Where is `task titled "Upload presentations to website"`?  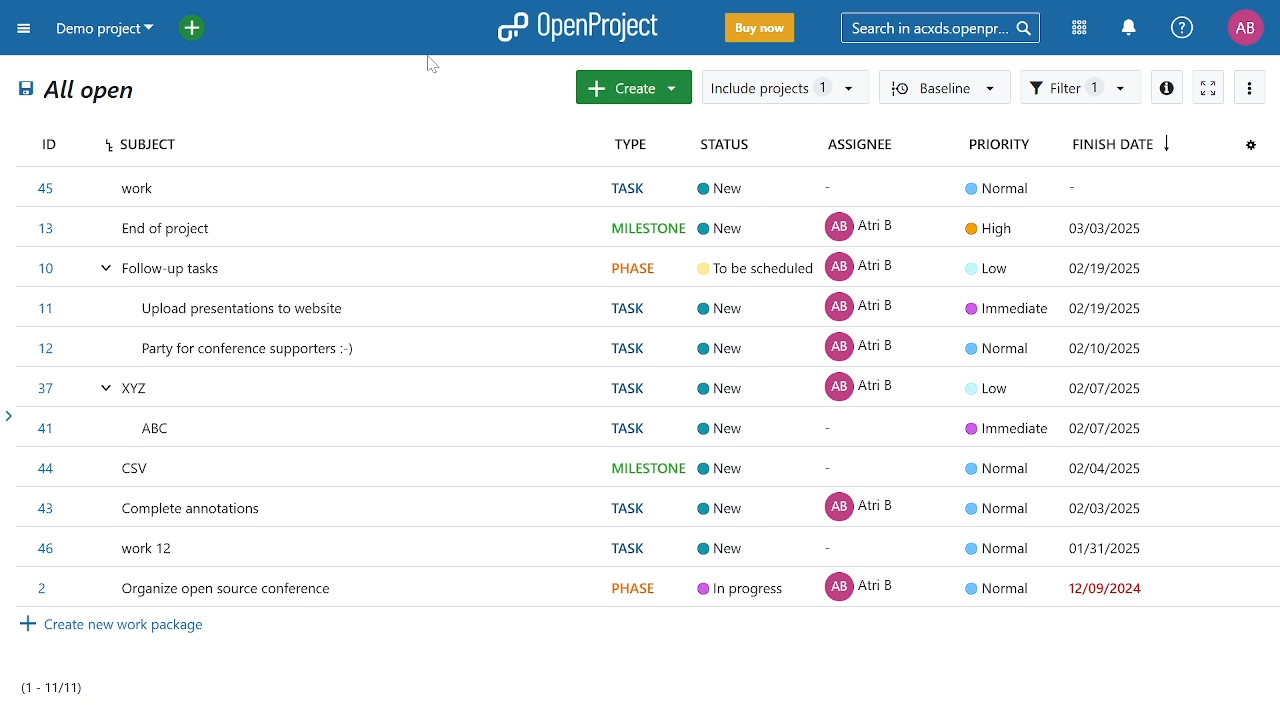 task titled "Upload presentations to website" is located at coordinates (643, 267).